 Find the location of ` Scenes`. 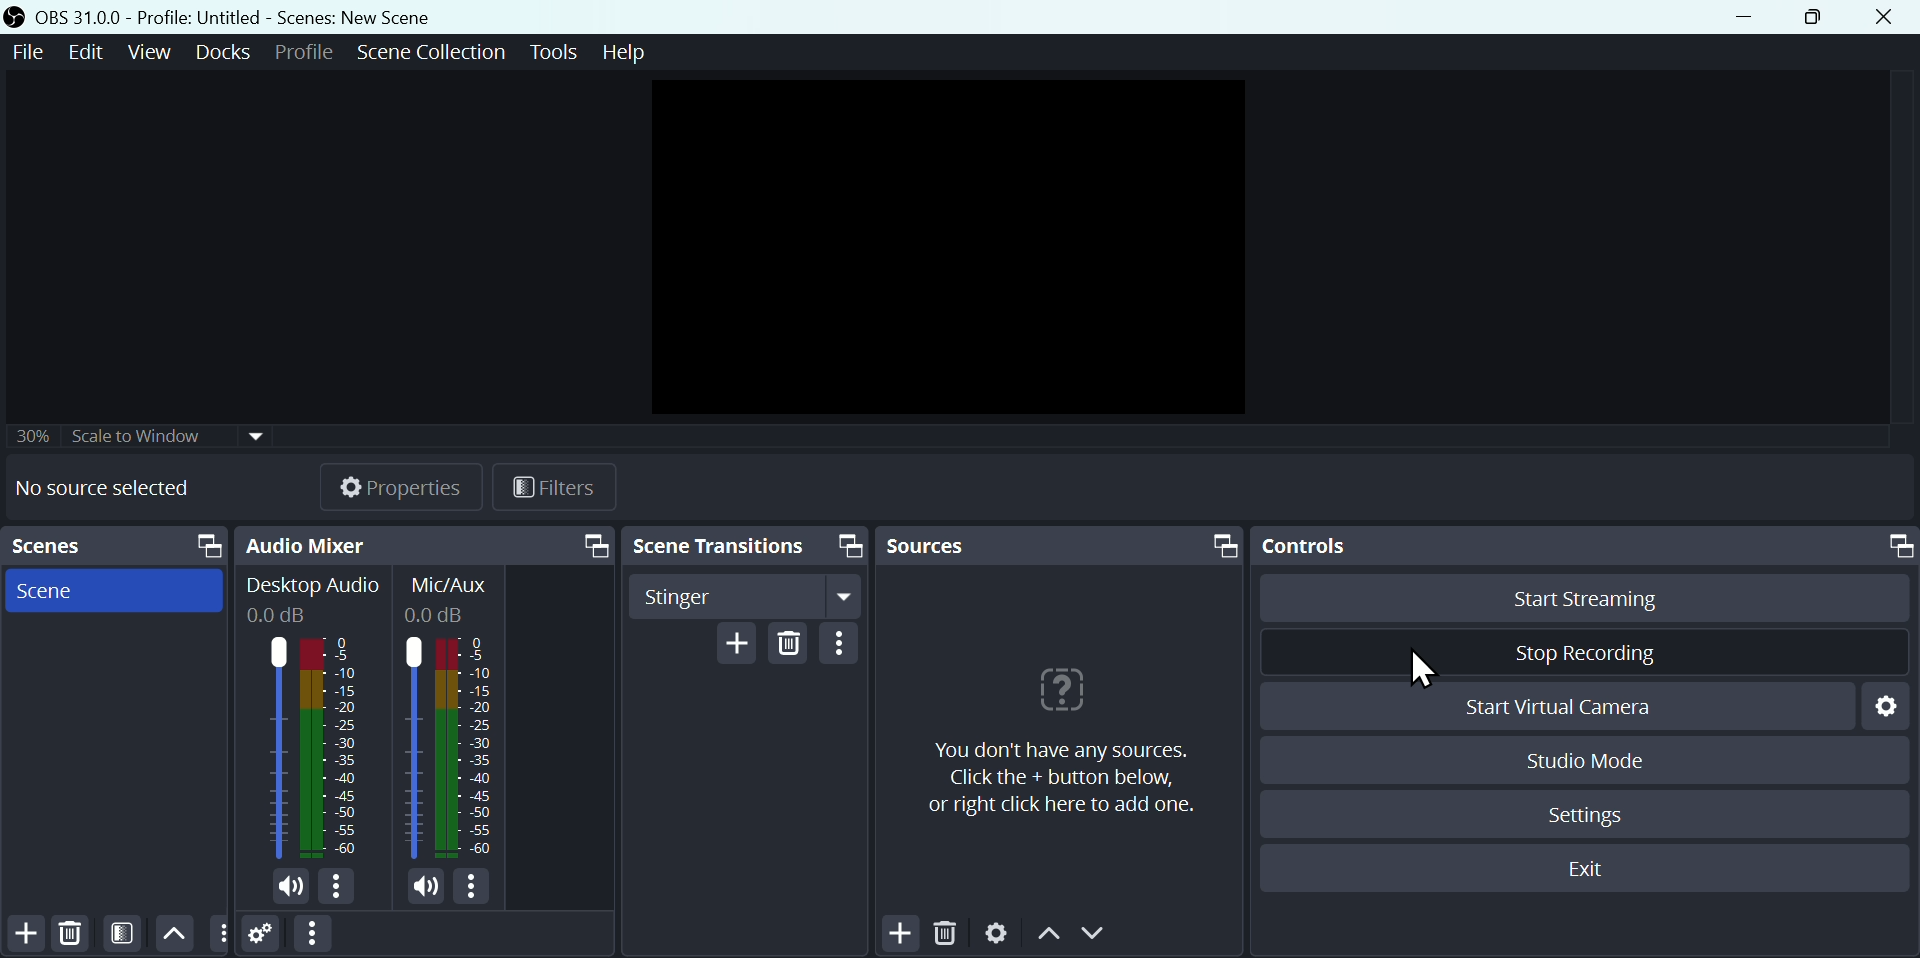

 Scenes is located at coordinates (54, 593).